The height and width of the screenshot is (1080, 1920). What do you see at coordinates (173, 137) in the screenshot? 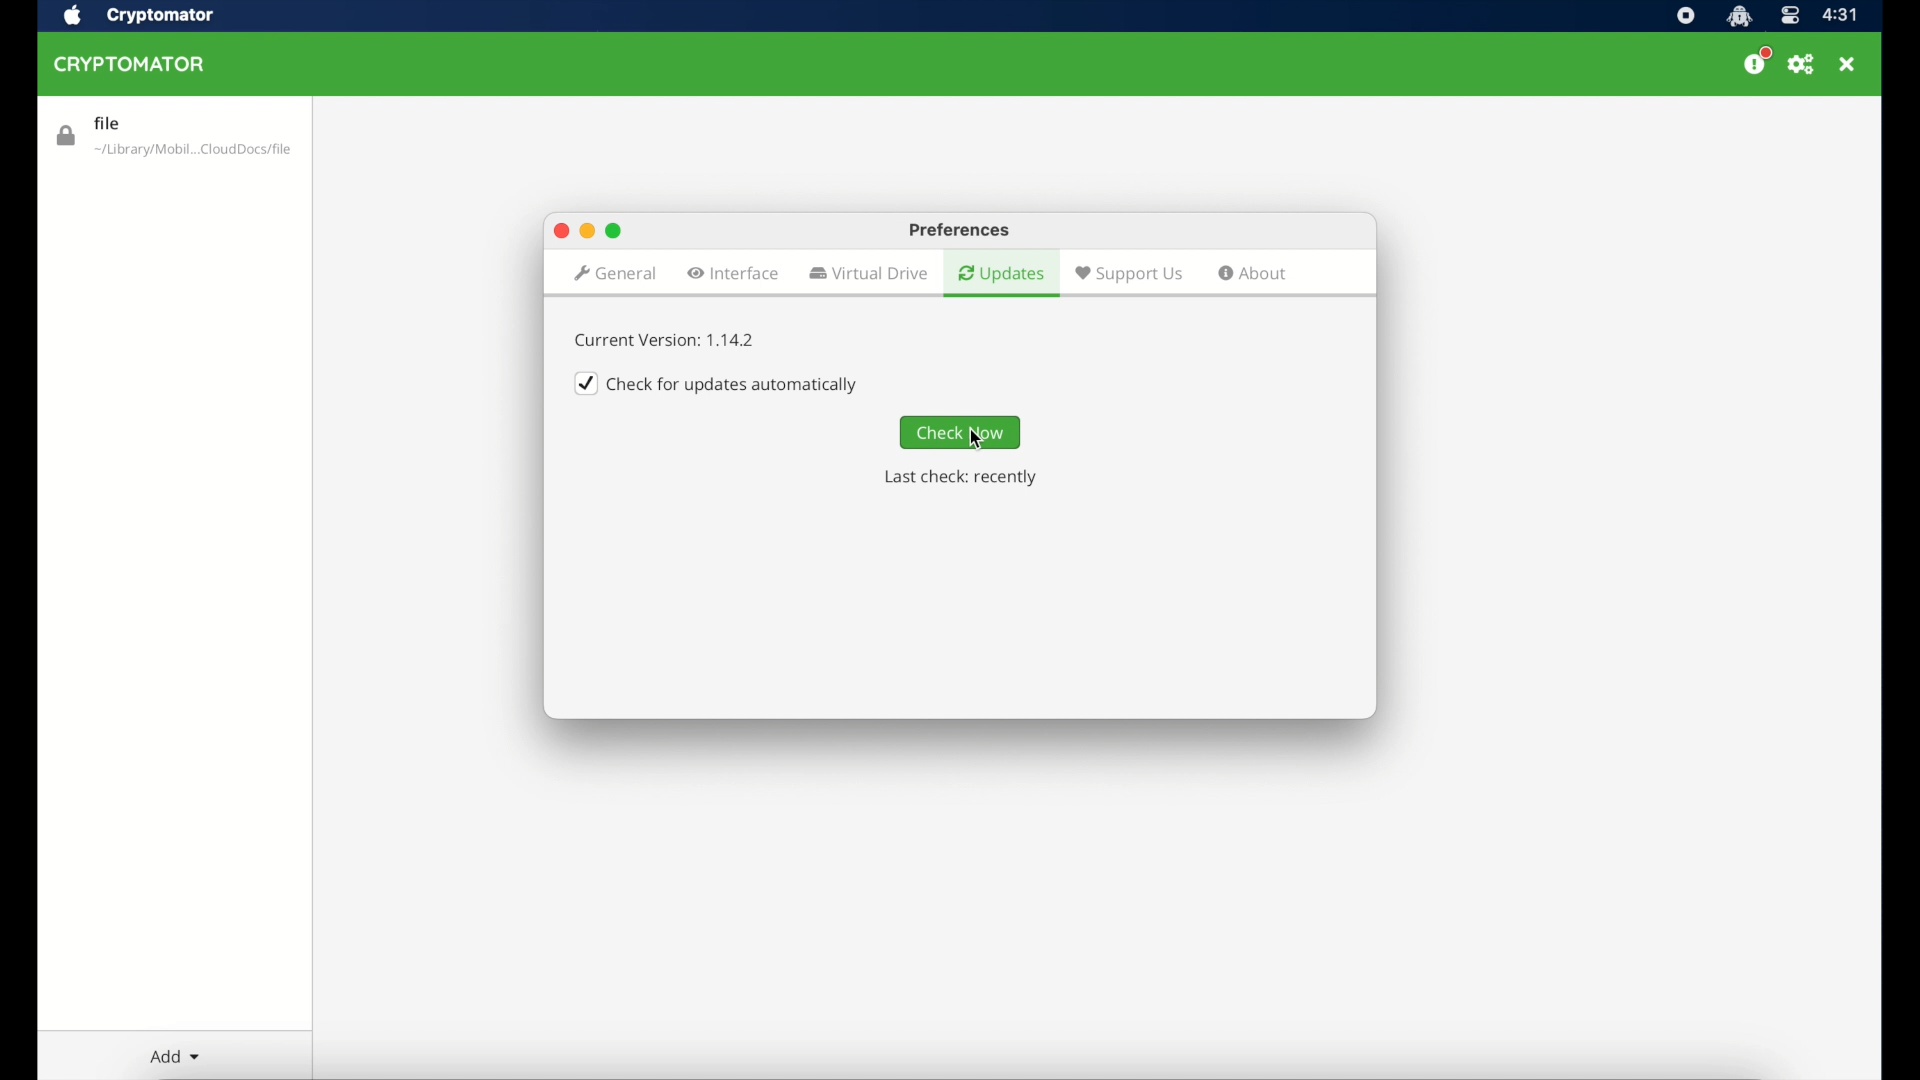
I see `file` at bounding box center [173, 137].